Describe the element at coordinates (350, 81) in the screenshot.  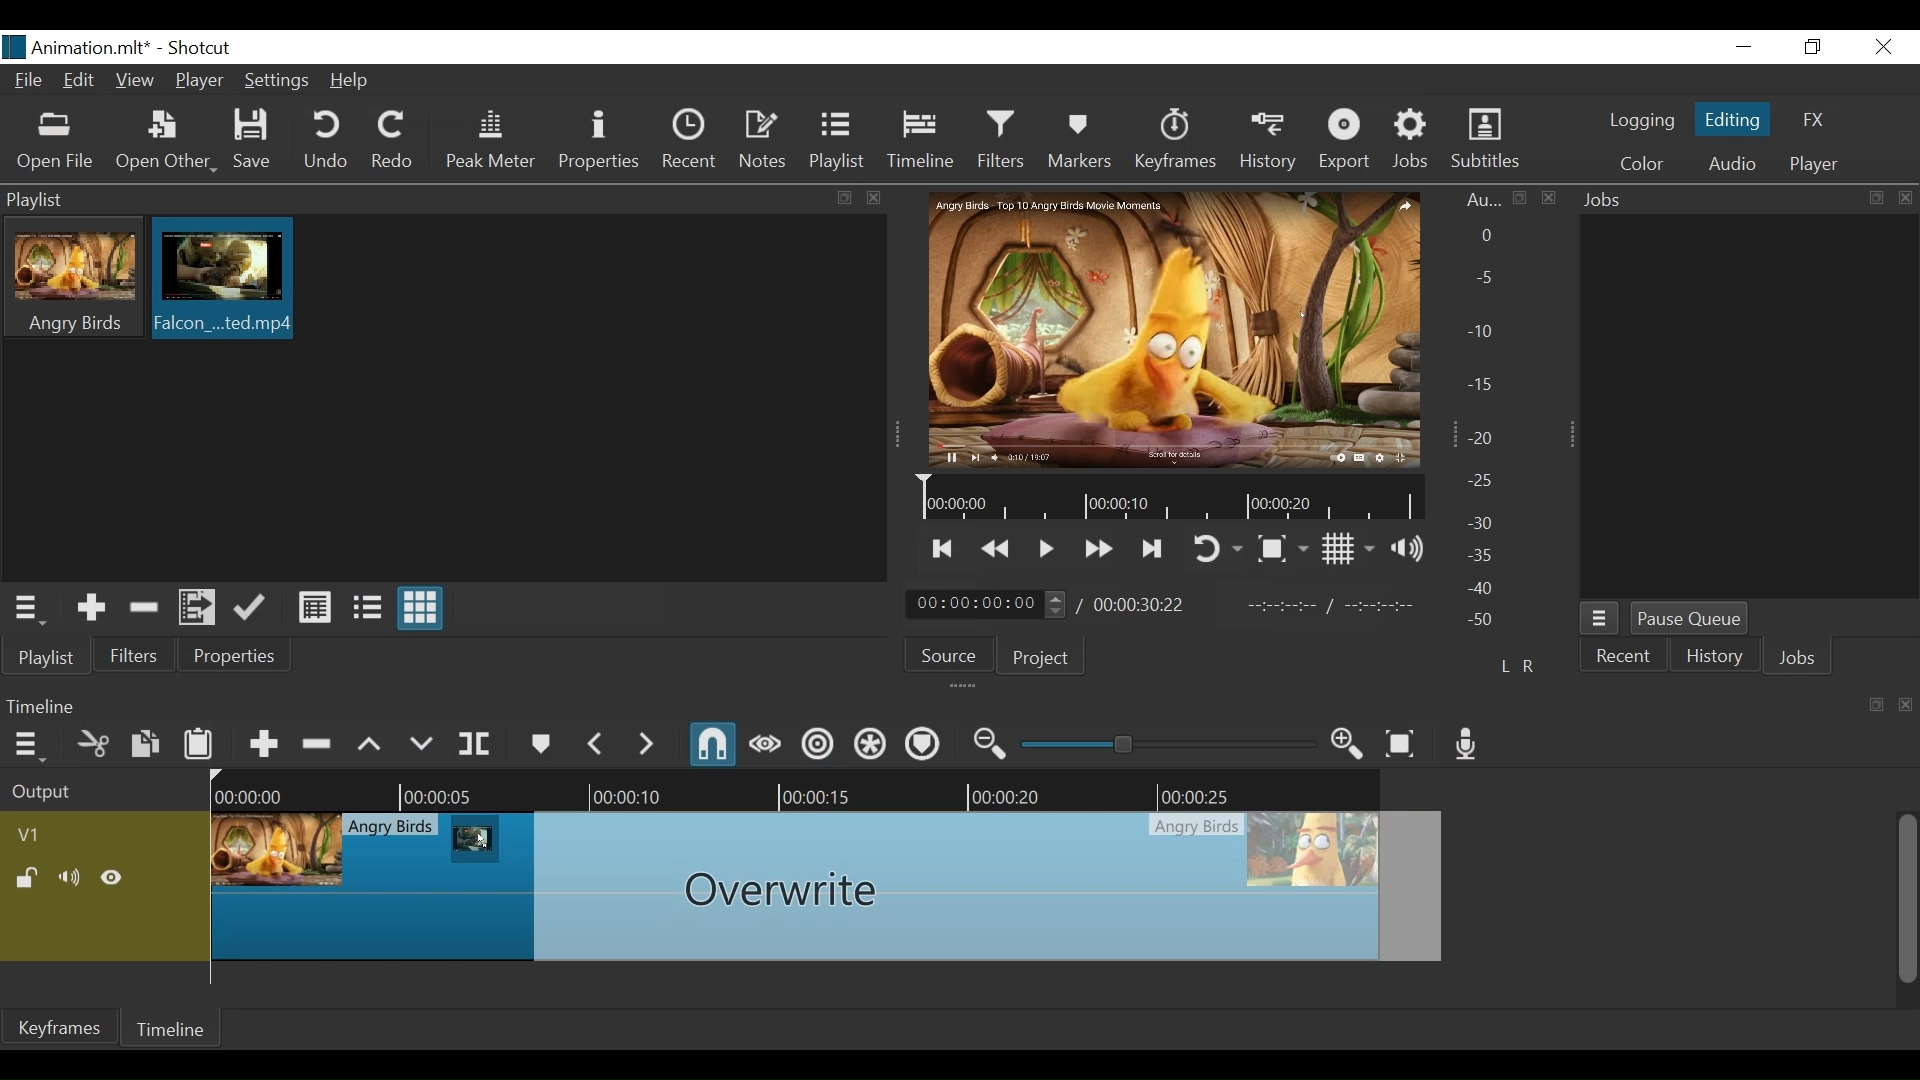
I see `Help` at that location.